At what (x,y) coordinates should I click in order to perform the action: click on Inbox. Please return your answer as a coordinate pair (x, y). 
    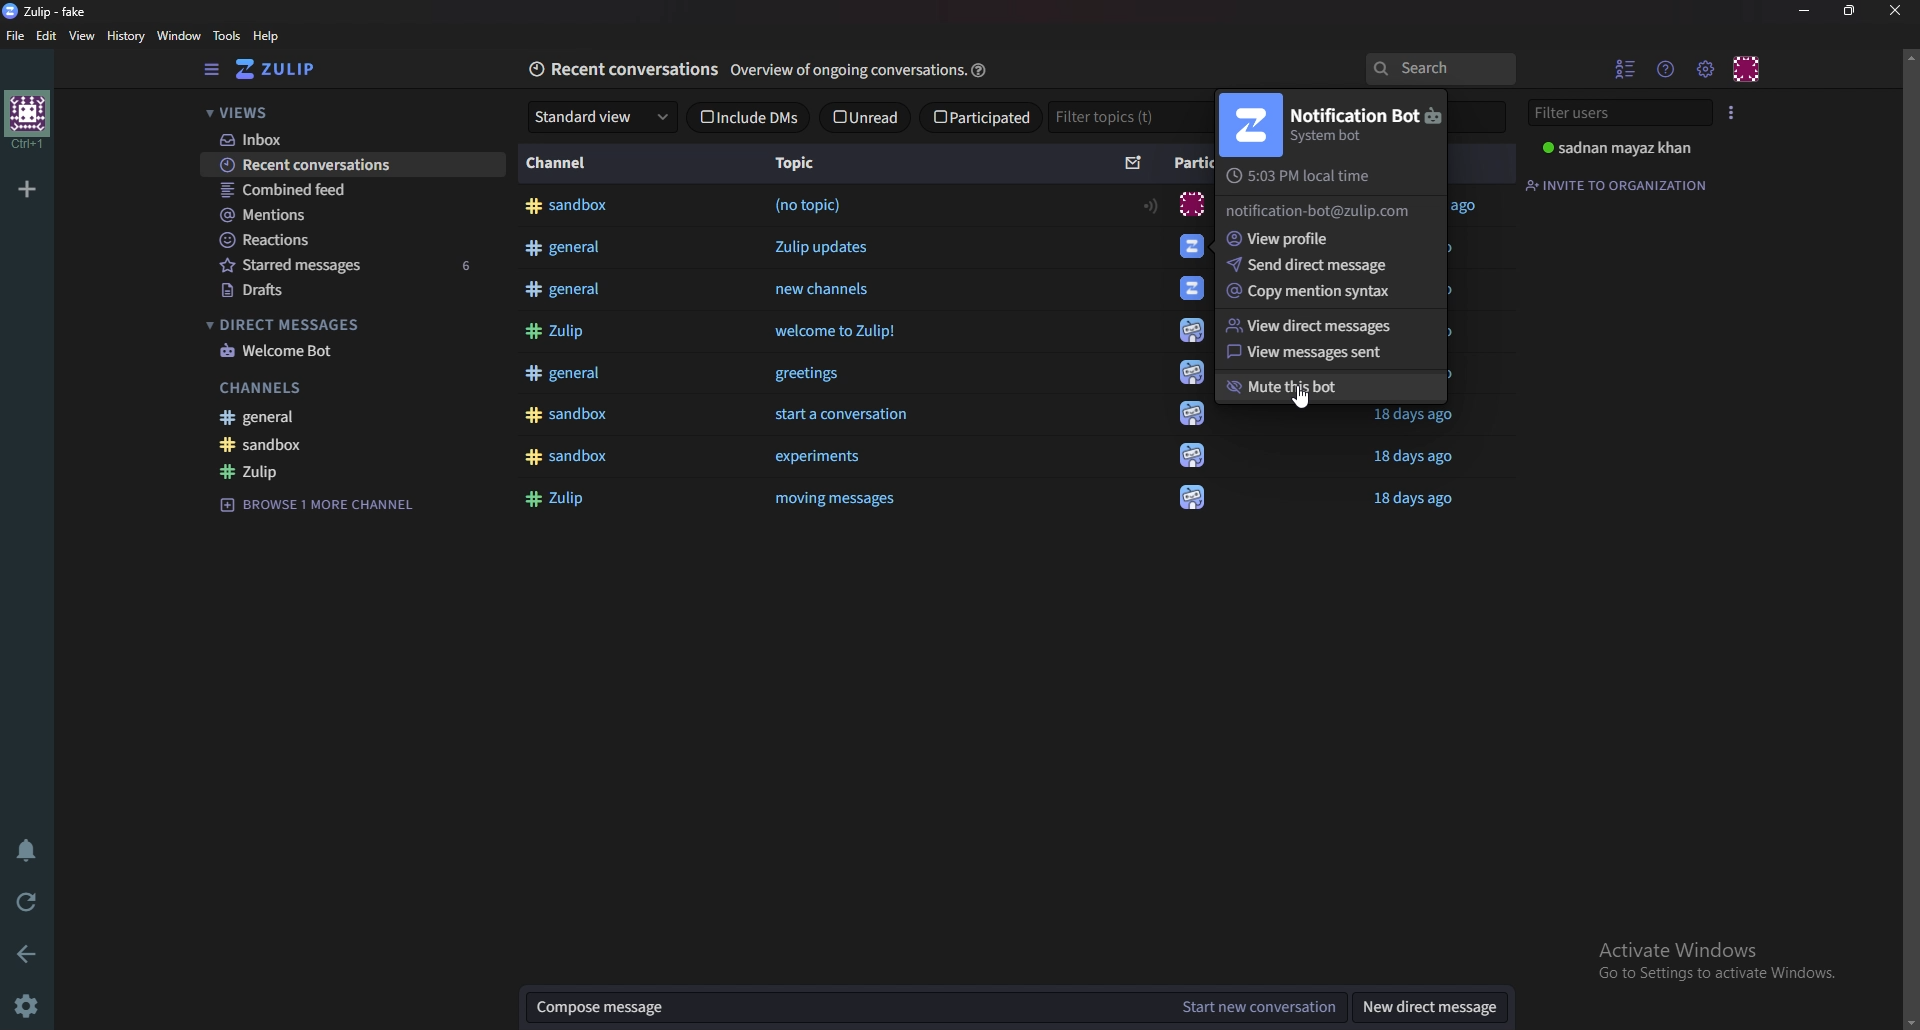
    Looking at the image, I should click on (346, 141).